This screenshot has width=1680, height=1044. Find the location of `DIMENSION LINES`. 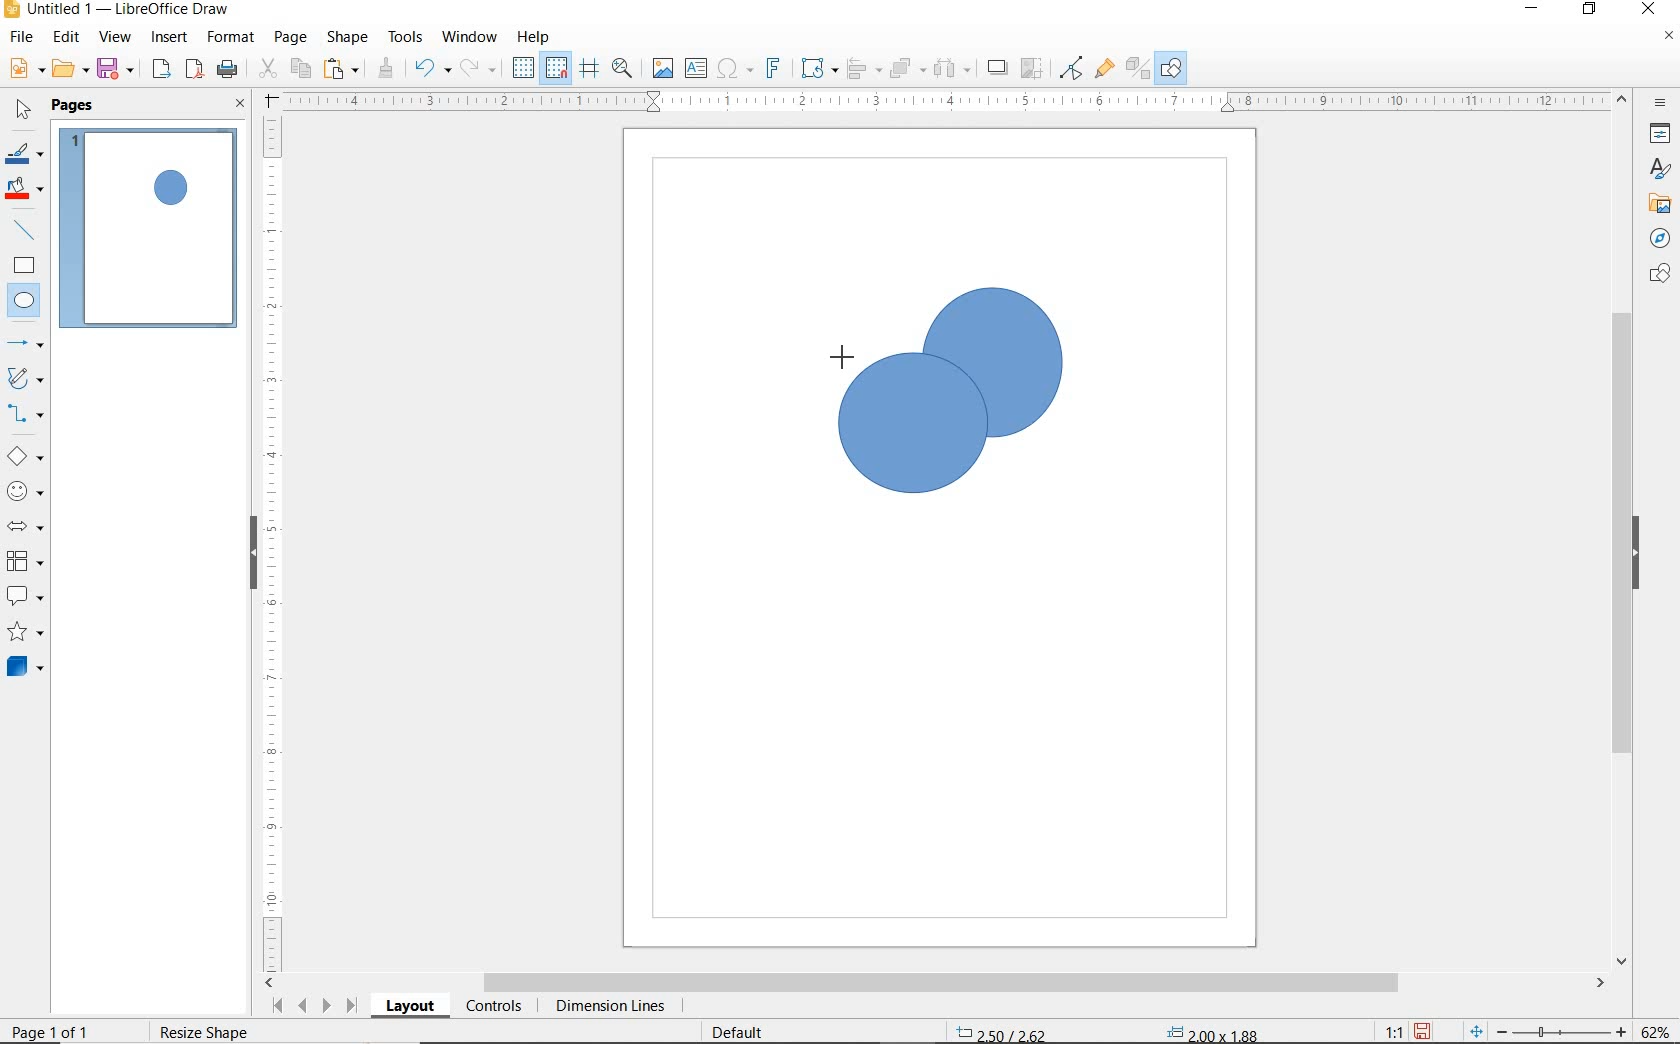

DIMENSION LINES is located at coordinates (607, 1008).